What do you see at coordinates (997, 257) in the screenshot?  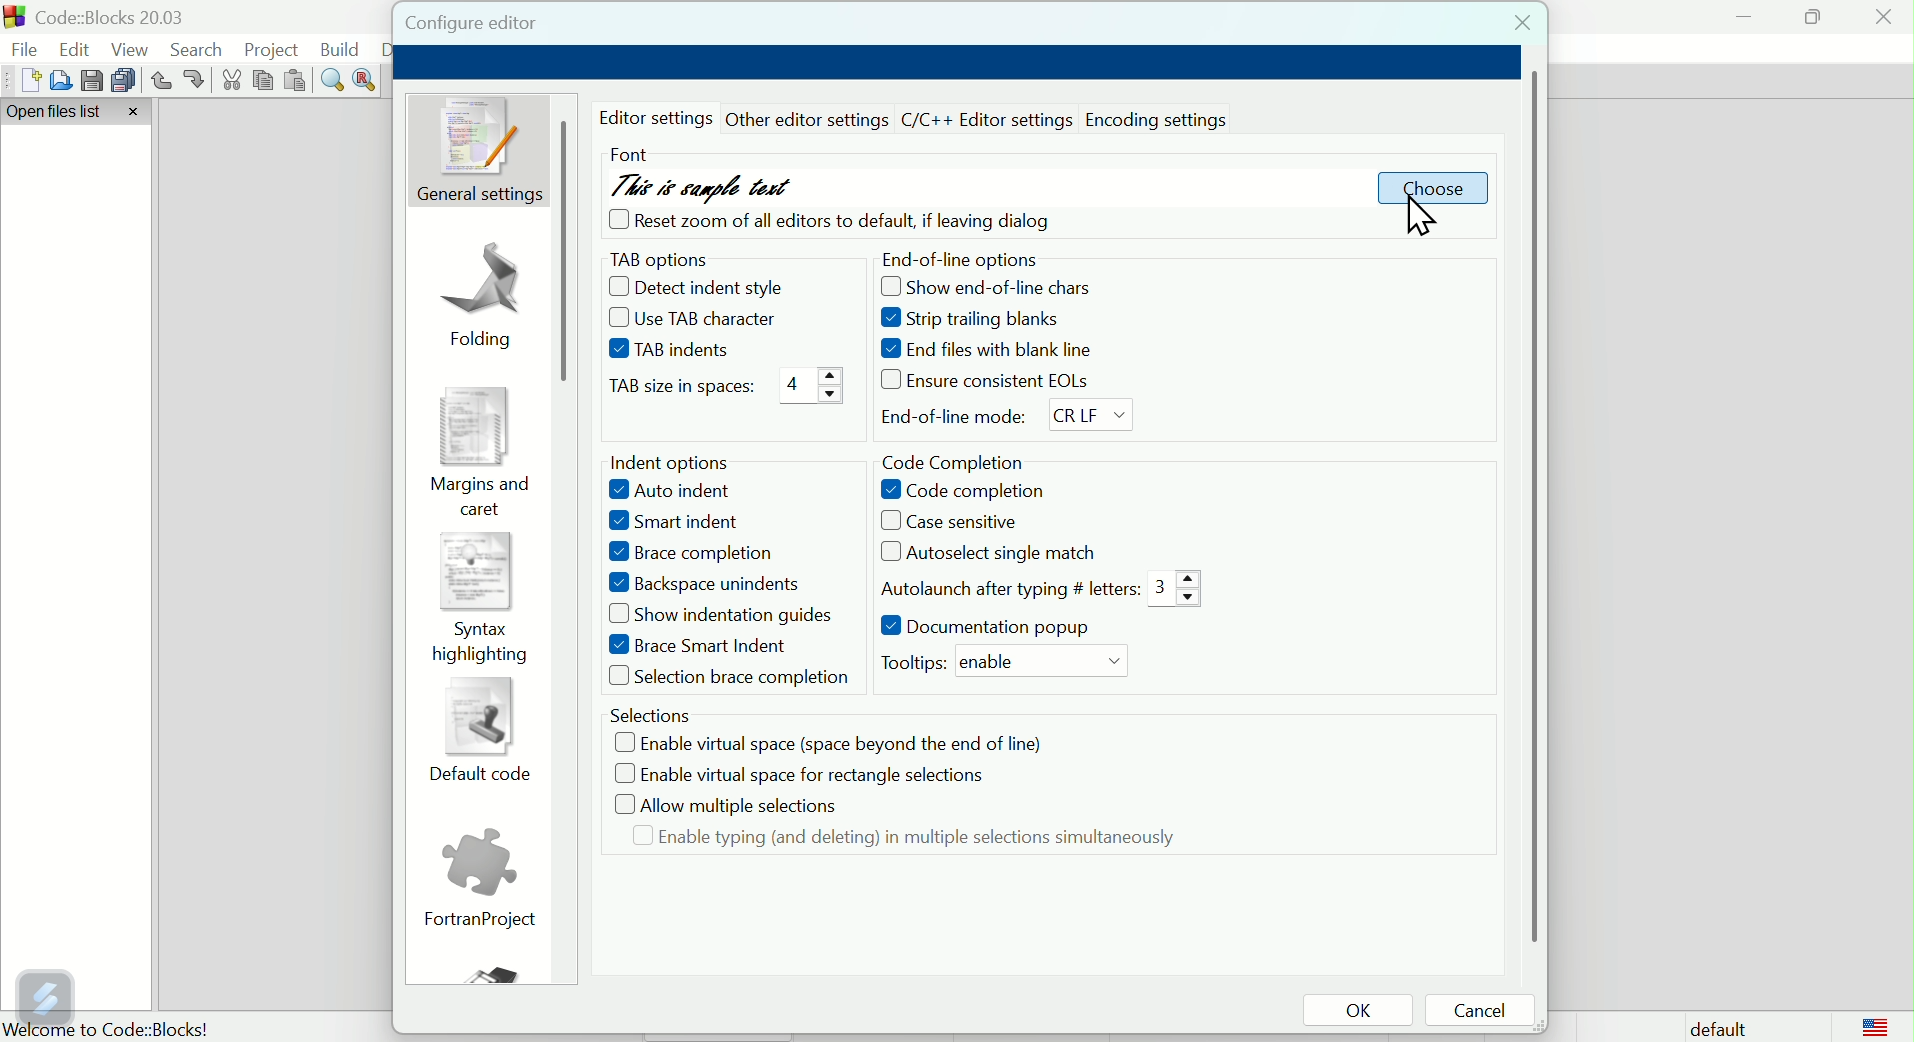 I see `End of line options` at bounding box center [997, 257].